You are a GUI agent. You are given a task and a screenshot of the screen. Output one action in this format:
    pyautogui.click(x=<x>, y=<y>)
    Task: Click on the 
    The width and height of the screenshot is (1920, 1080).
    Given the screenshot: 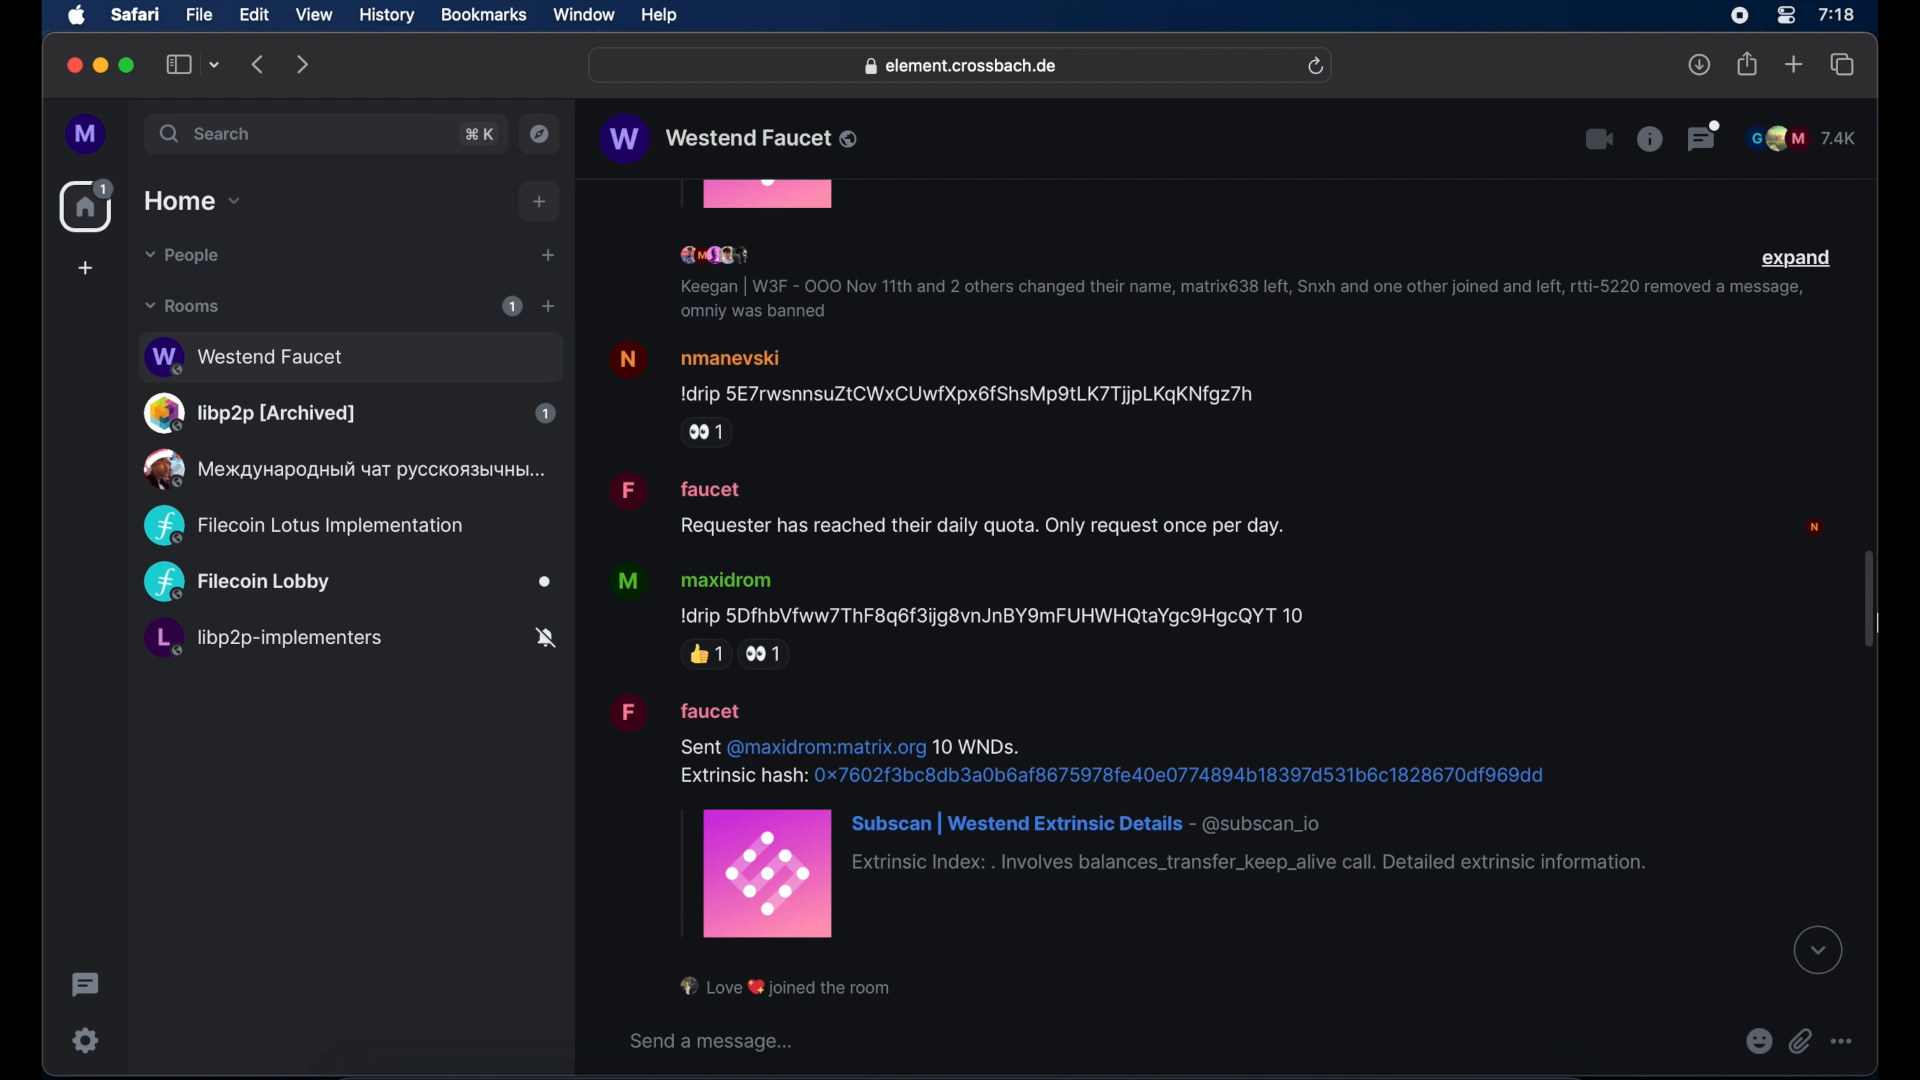 What is the action you would take?
    pyautogui.click(x=185, y=256)
    